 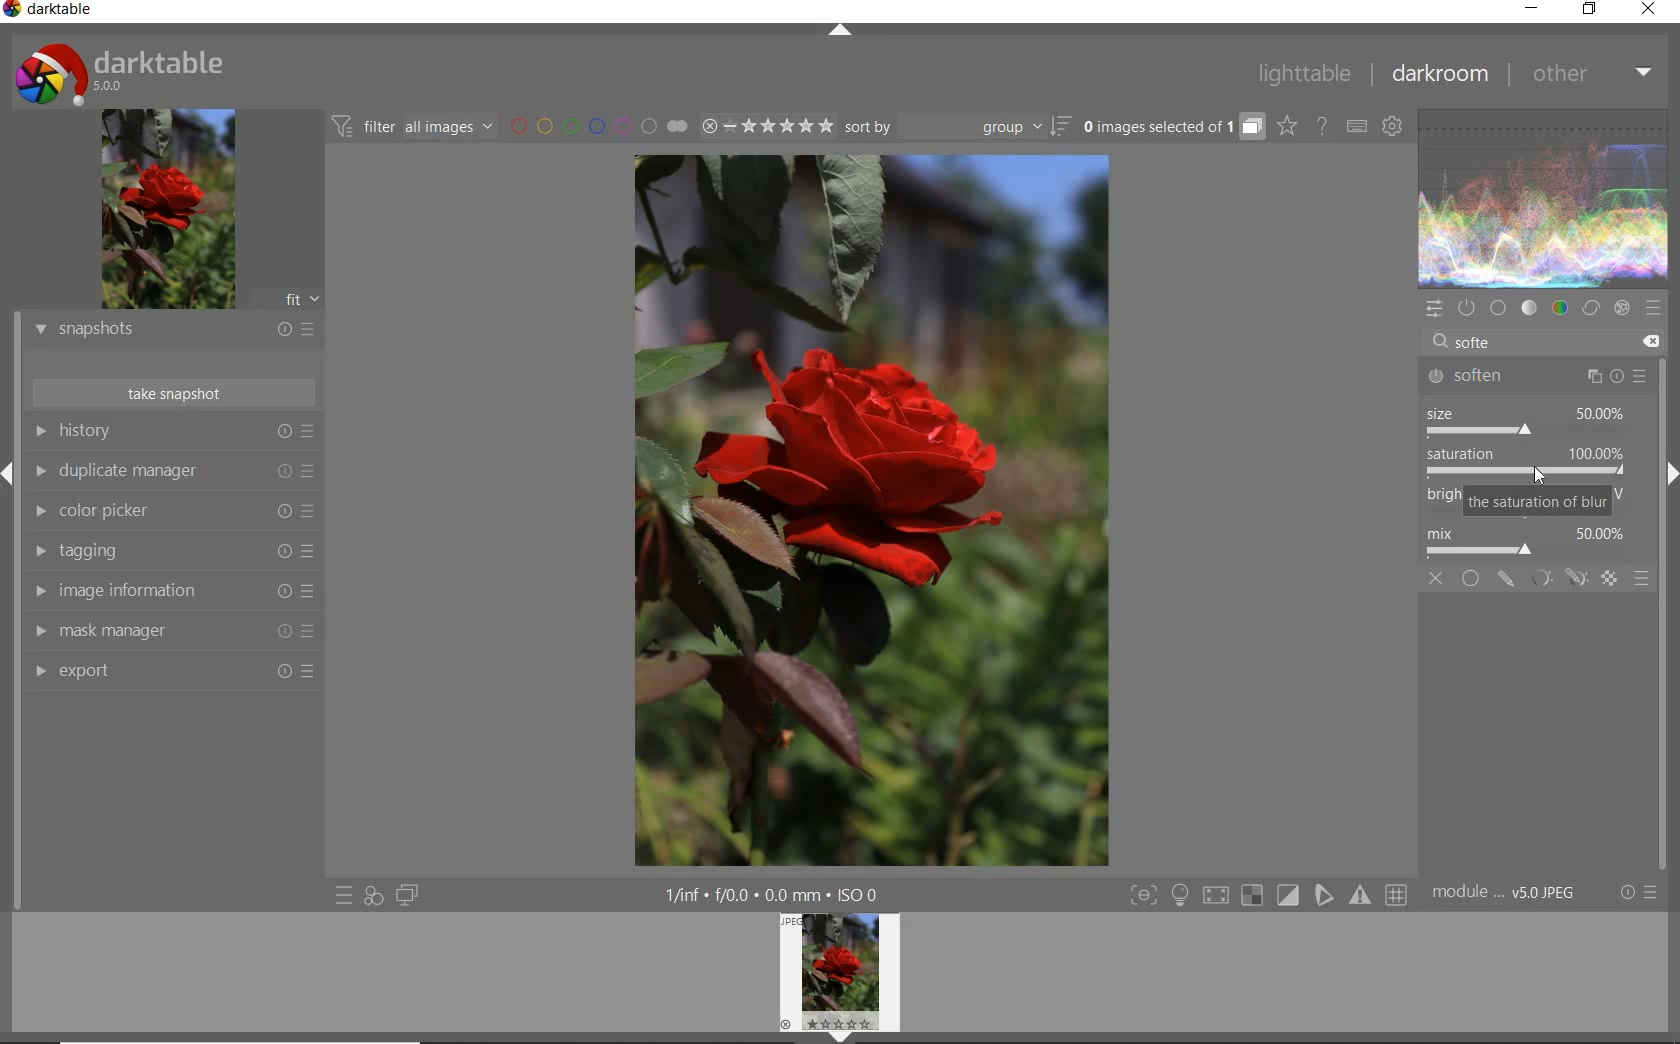 What do you see at coordinates (173, 673) in the screenshot?
I see `export` at bounding box center [173, 673].